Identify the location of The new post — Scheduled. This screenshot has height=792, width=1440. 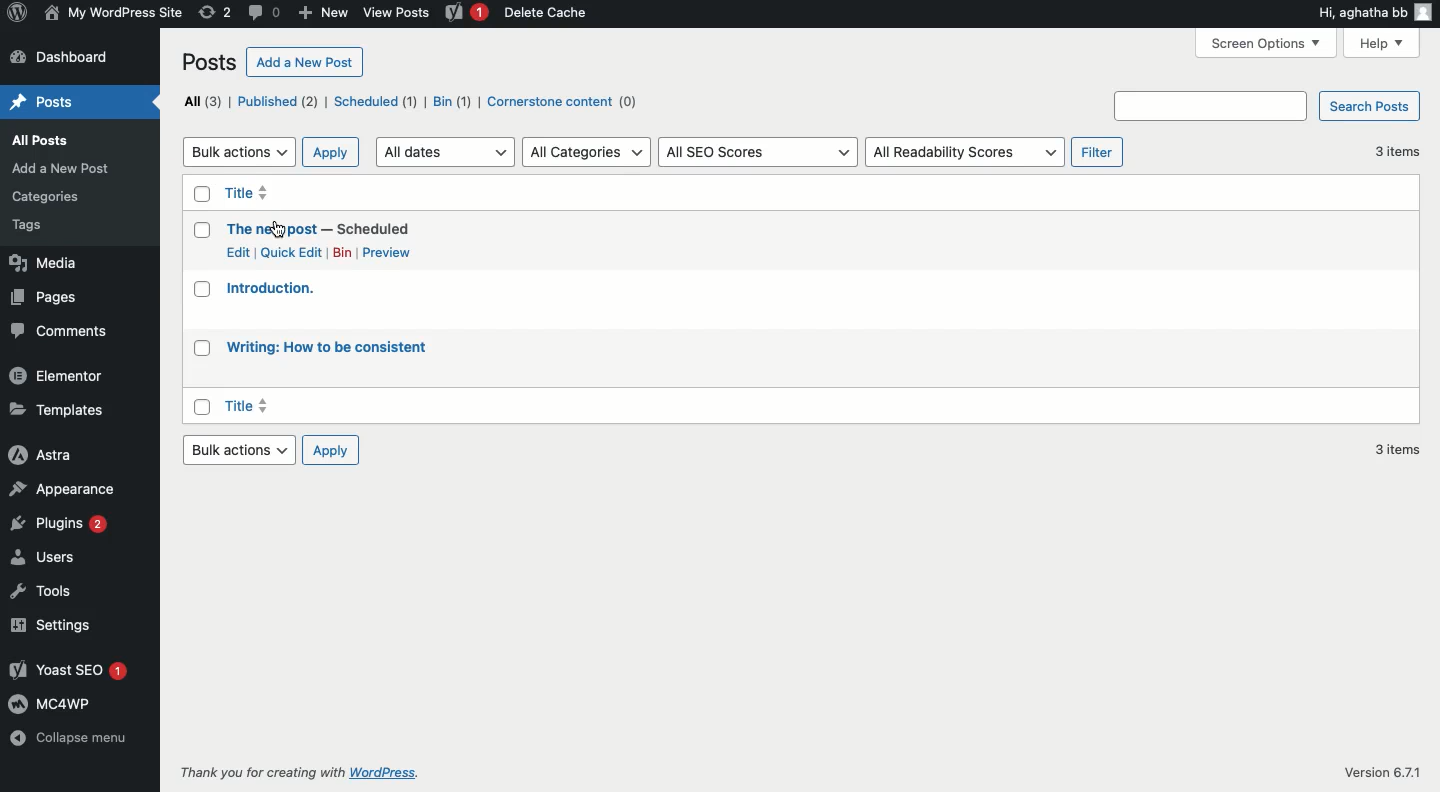
(319, 229).